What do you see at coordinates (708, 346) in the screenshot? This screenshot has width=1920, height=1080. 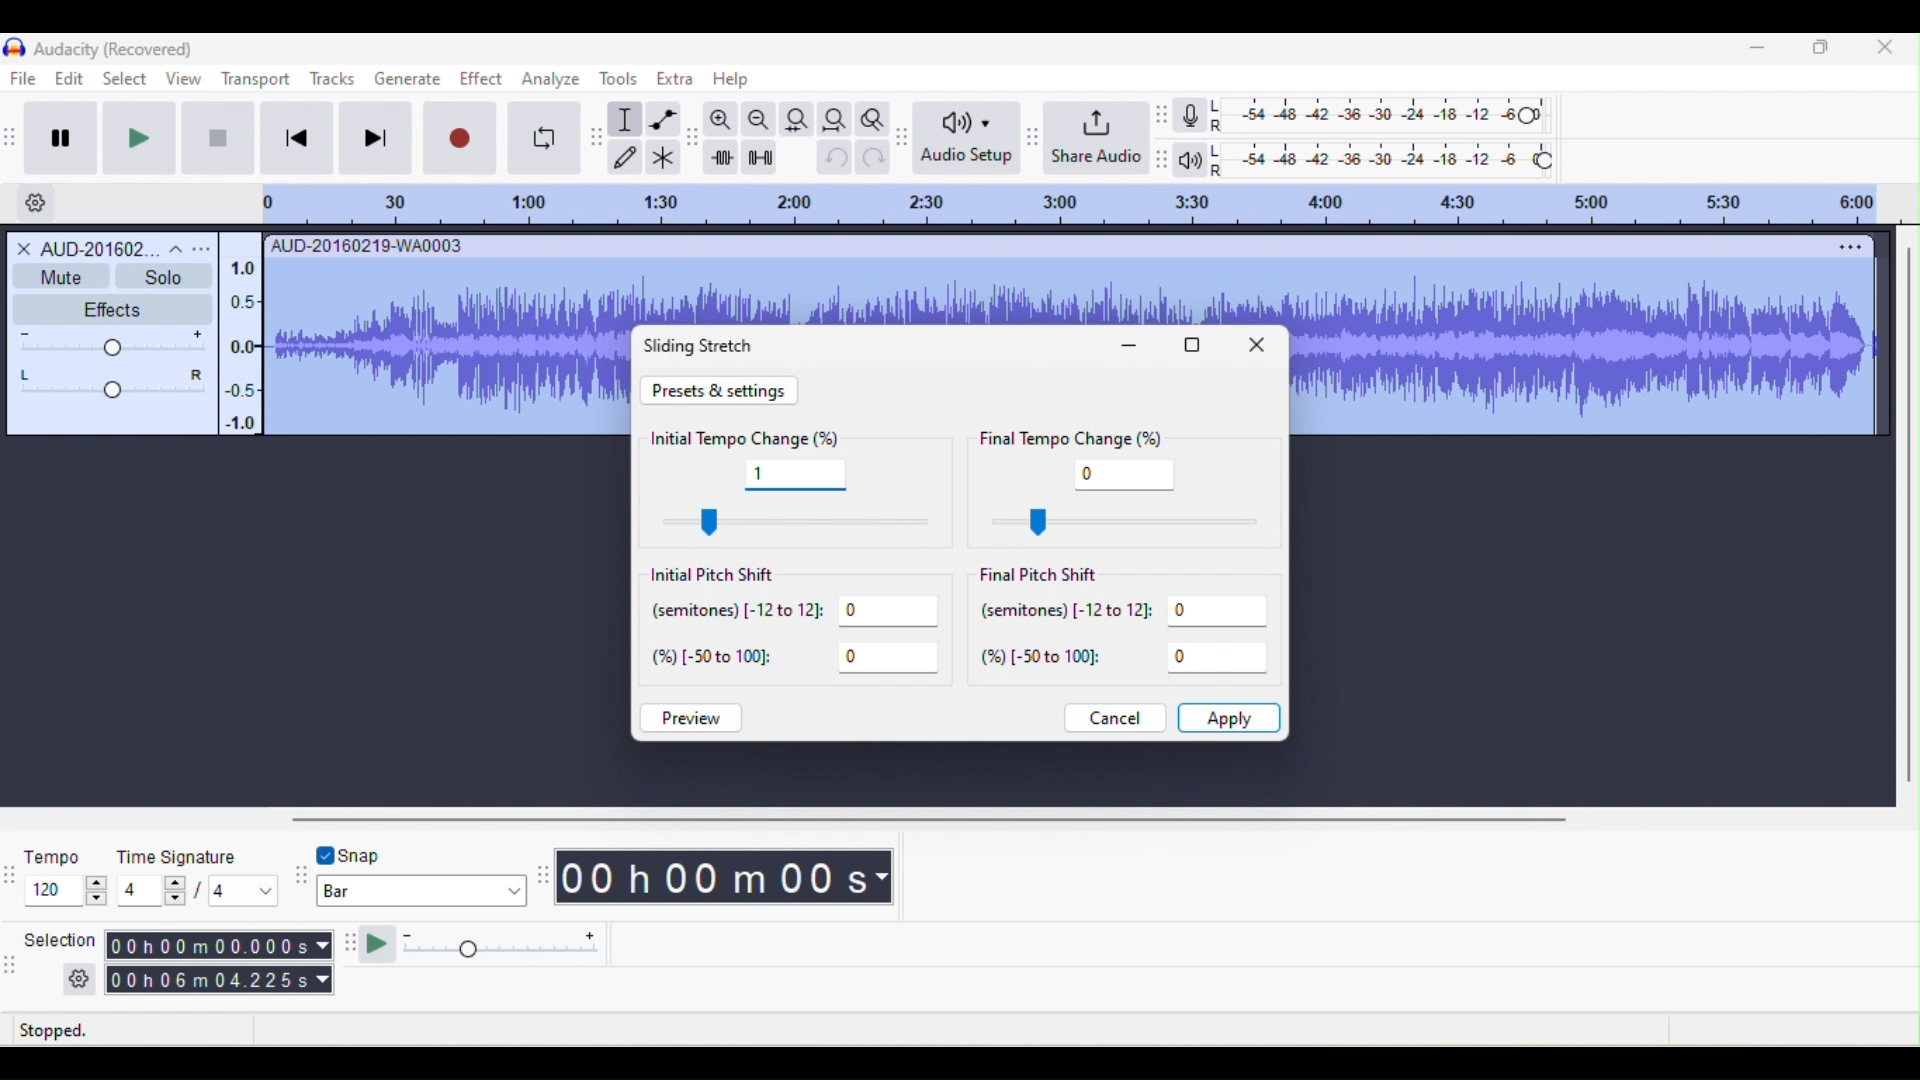 I see `sliding stretch` at bounding box center [708, 346].